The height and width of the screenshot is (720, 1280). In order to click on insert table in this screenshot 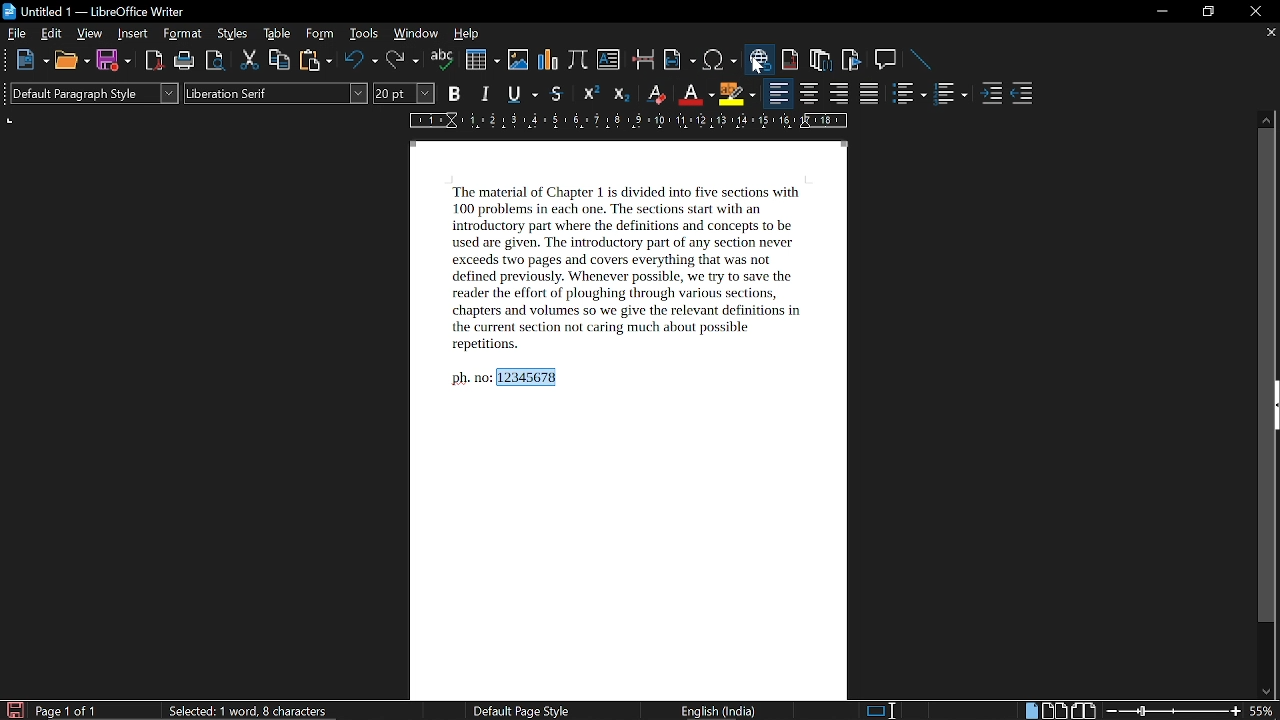, I will do `click(481, 60)`.